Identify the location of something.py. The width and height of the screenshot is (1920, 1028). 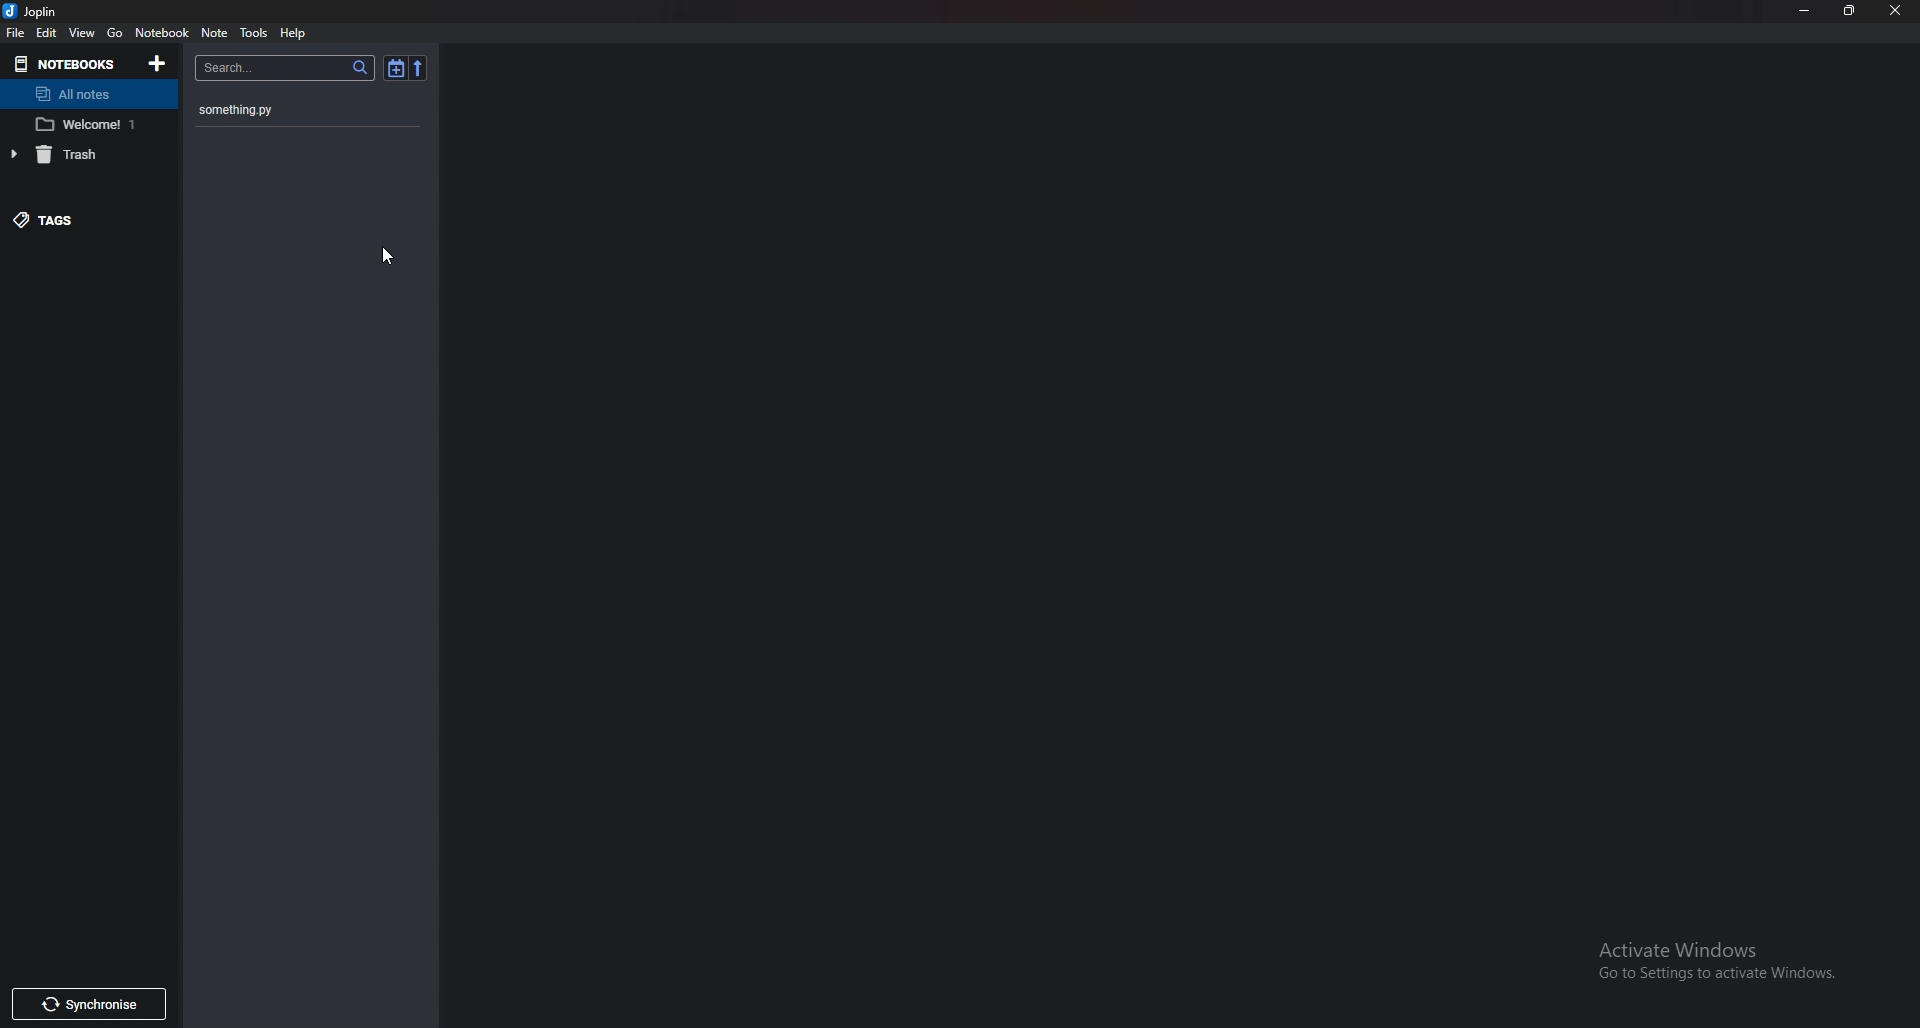
(318, 107).